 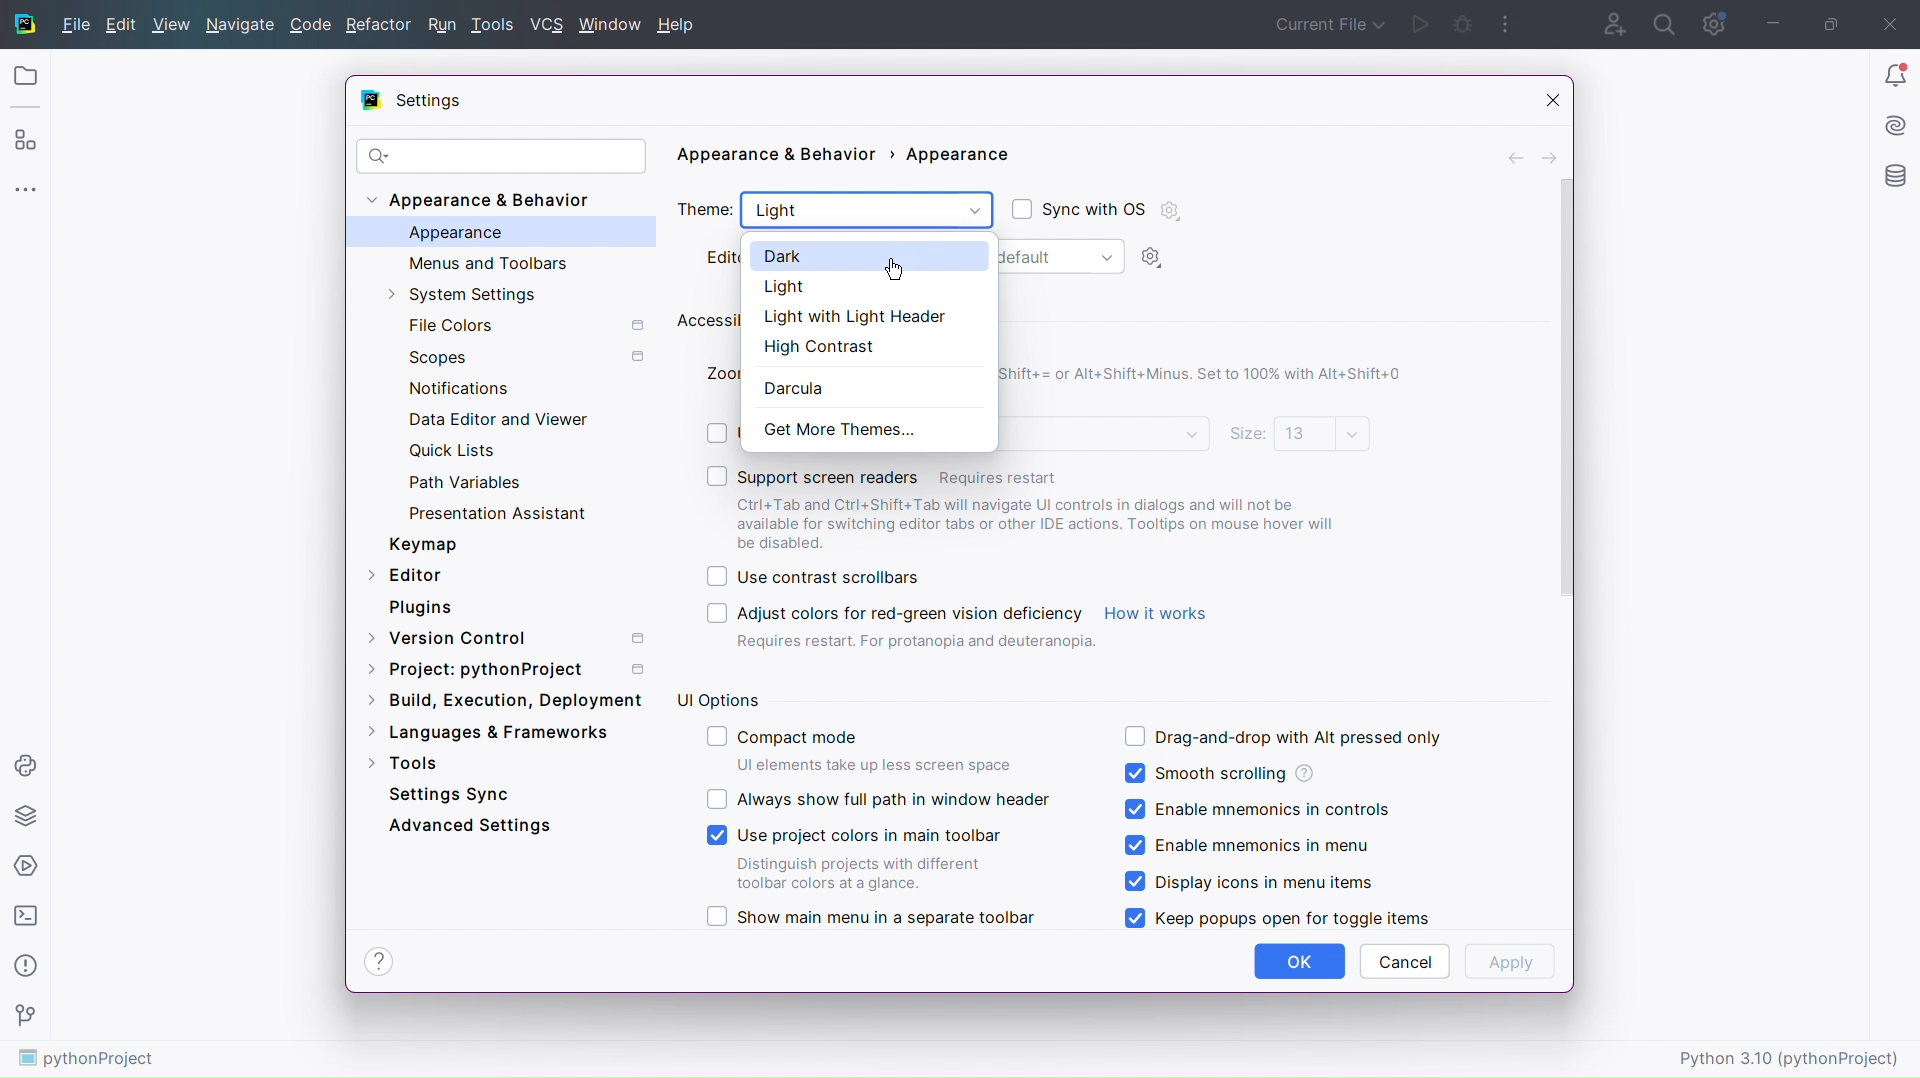 I want to click on Apply, so click(x=1511, y=962).